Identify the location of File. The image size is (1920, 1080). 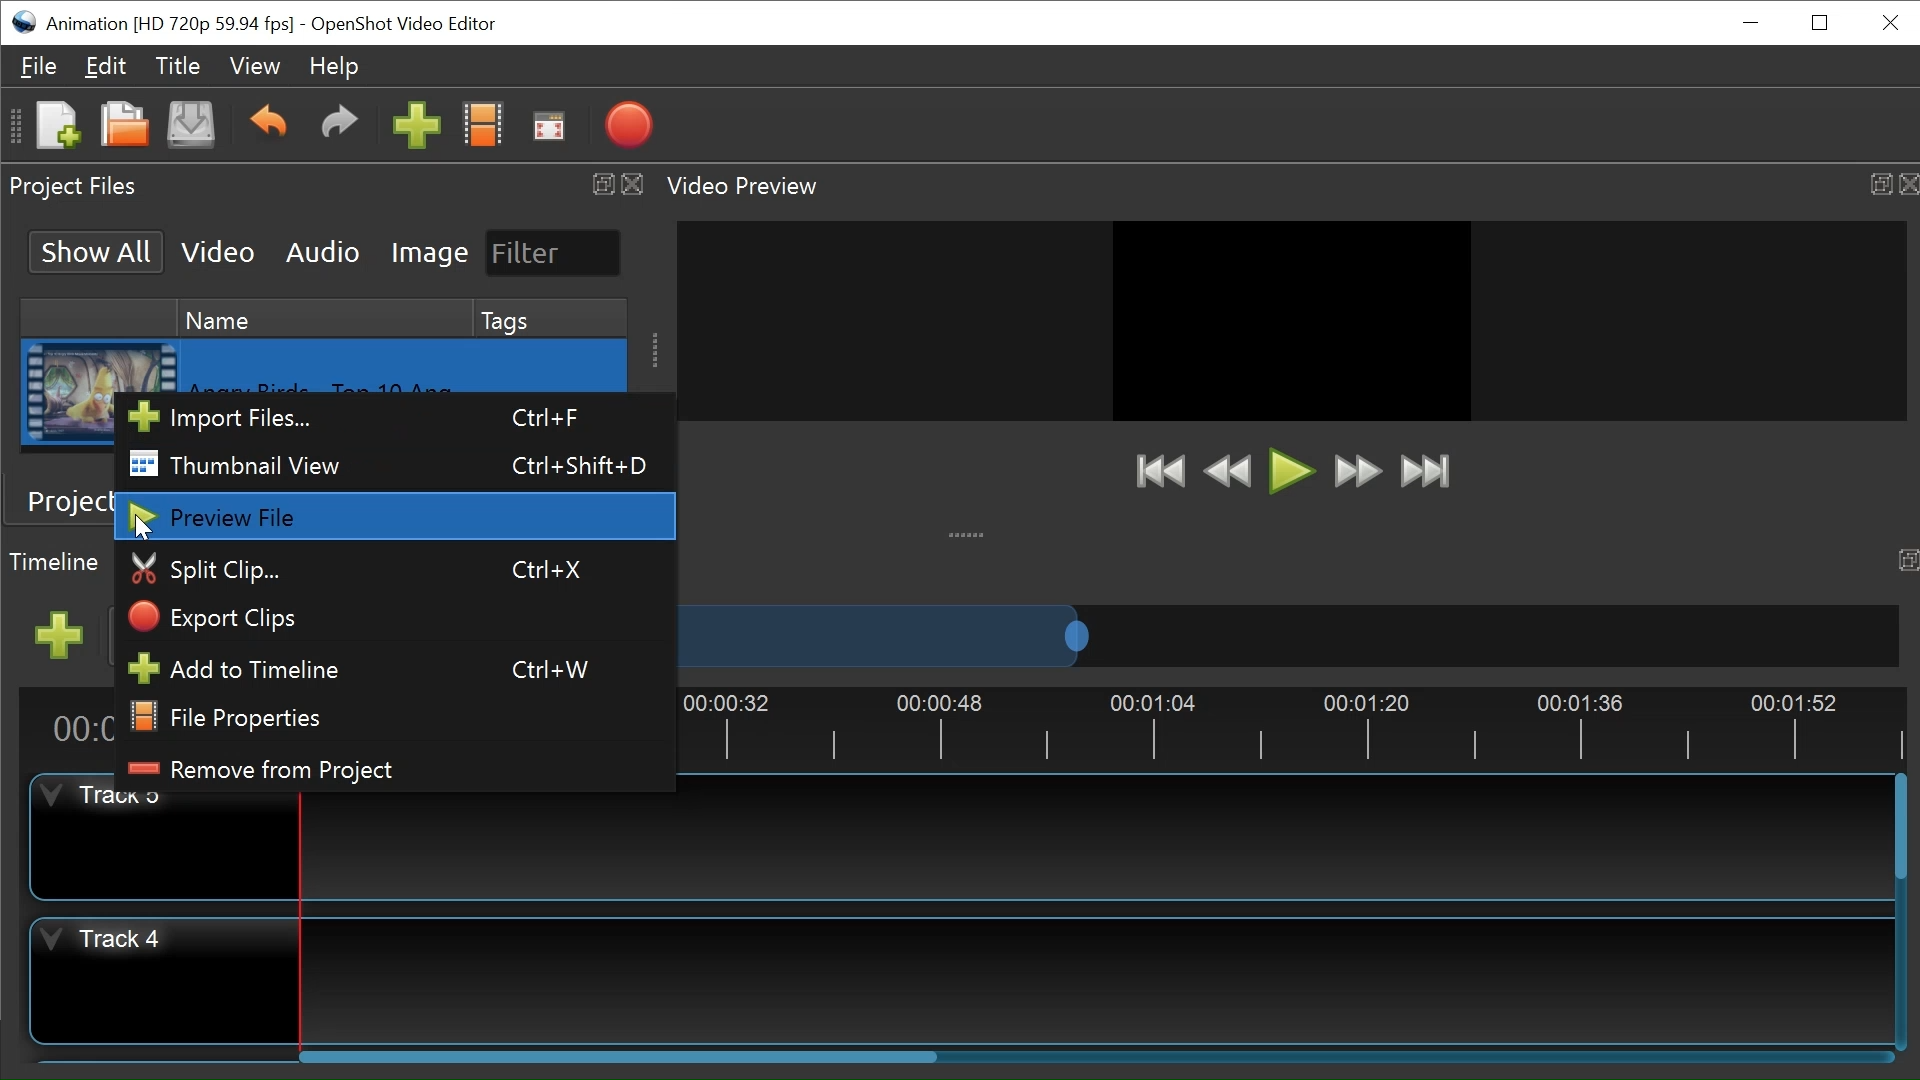
(39, 66).